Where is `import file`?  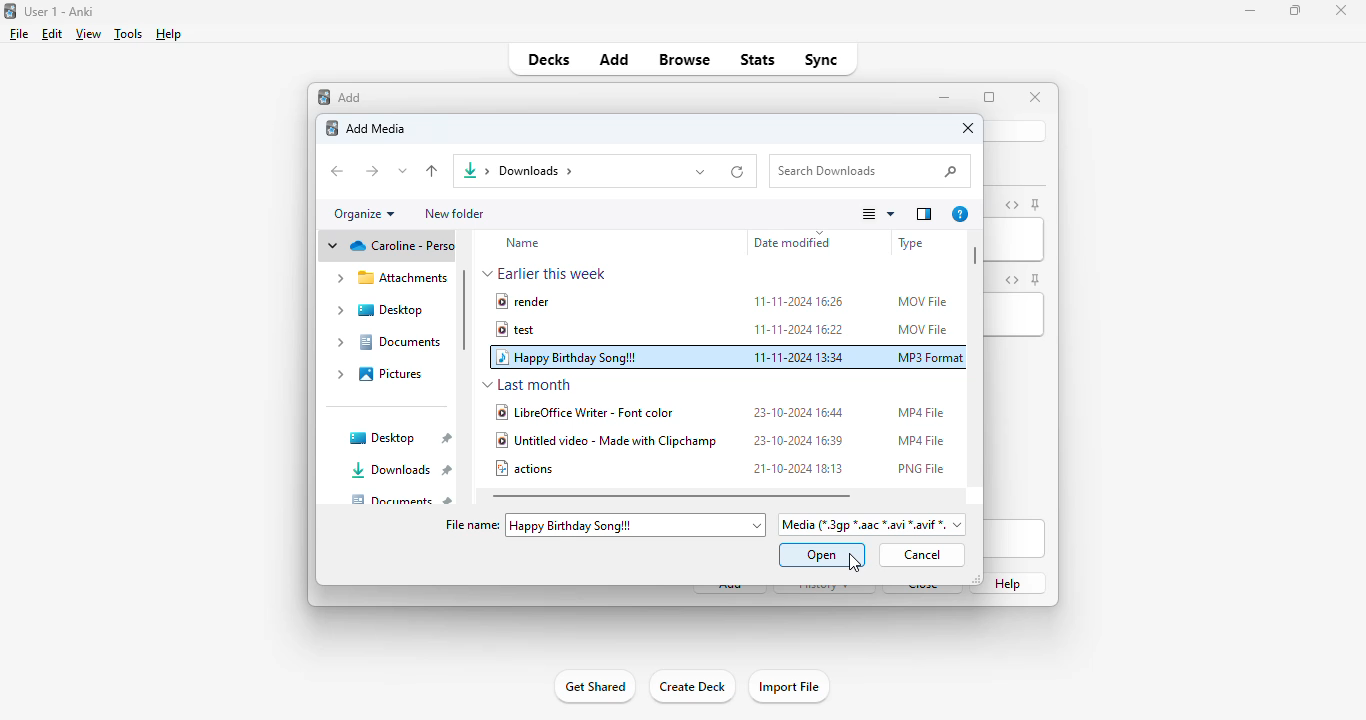
import file is located at coordinates (787, 687).